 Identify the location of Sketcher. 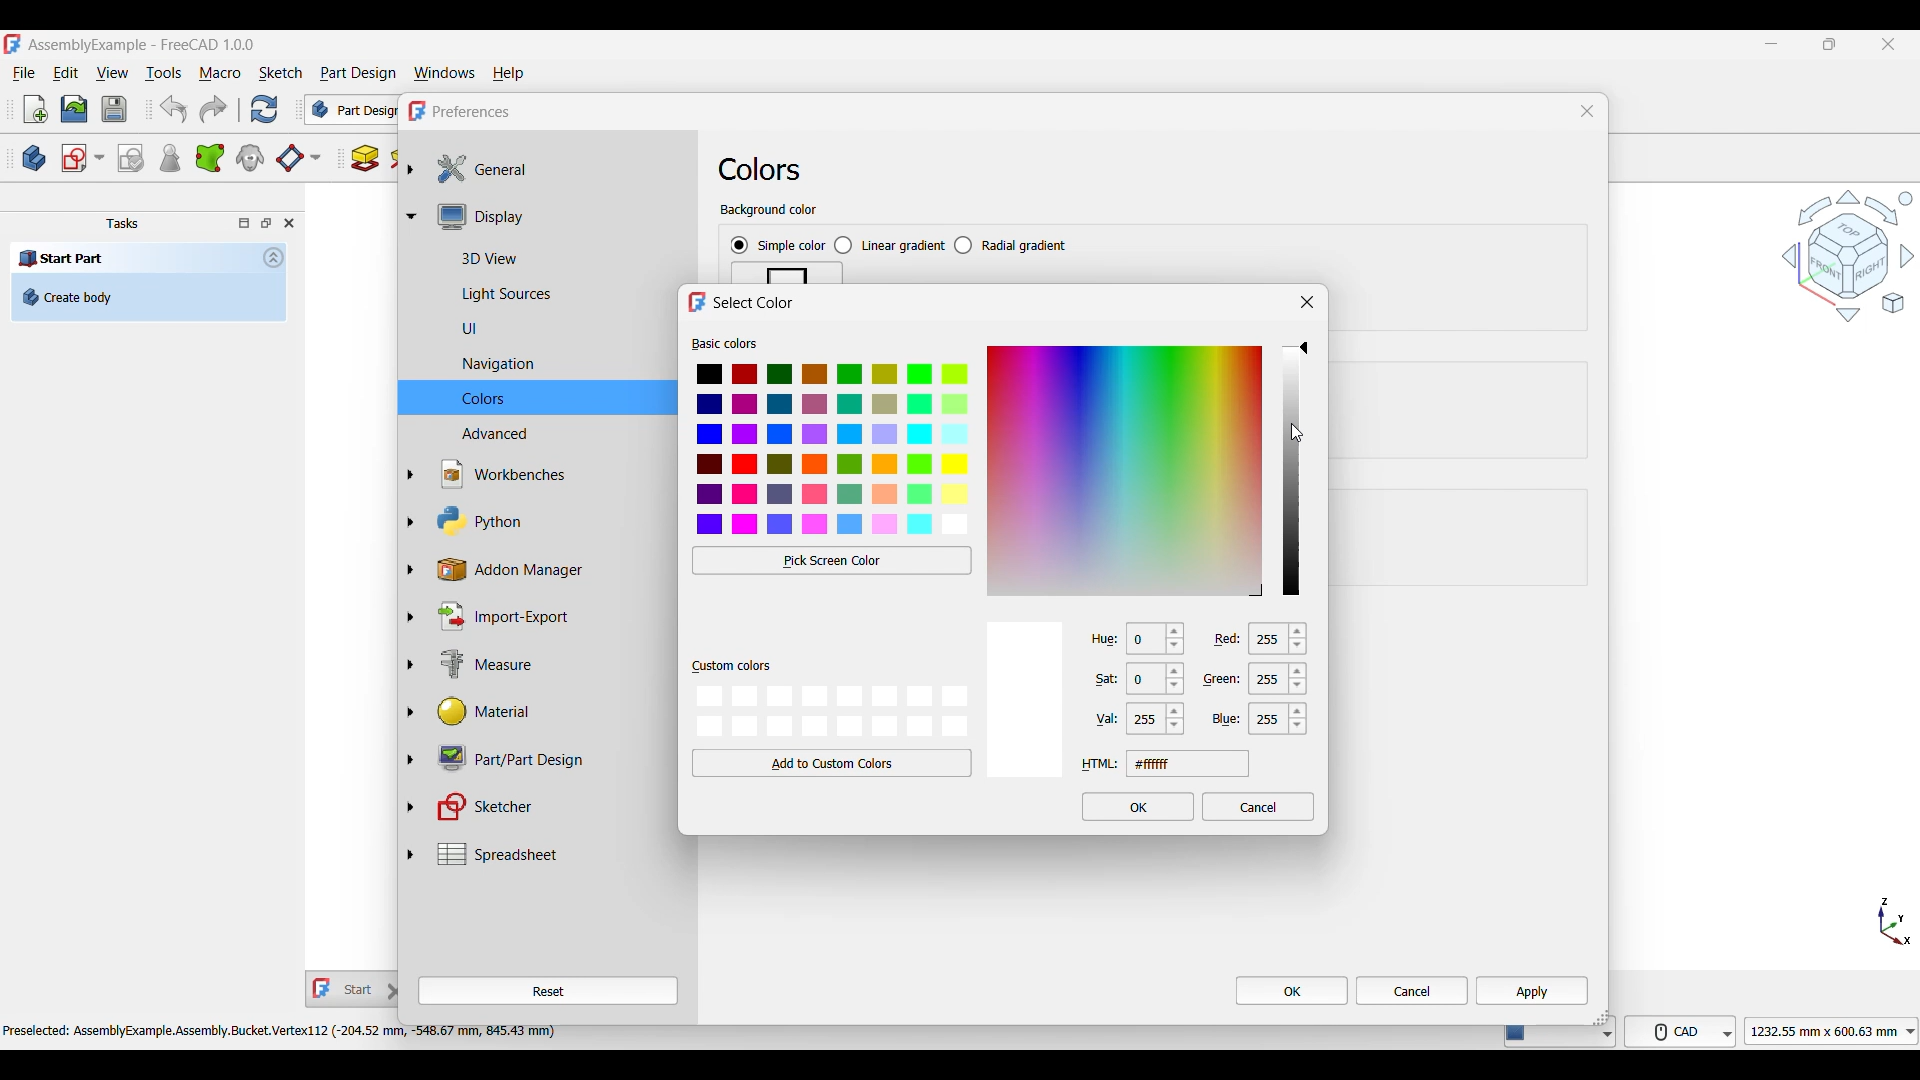
(547, 807).